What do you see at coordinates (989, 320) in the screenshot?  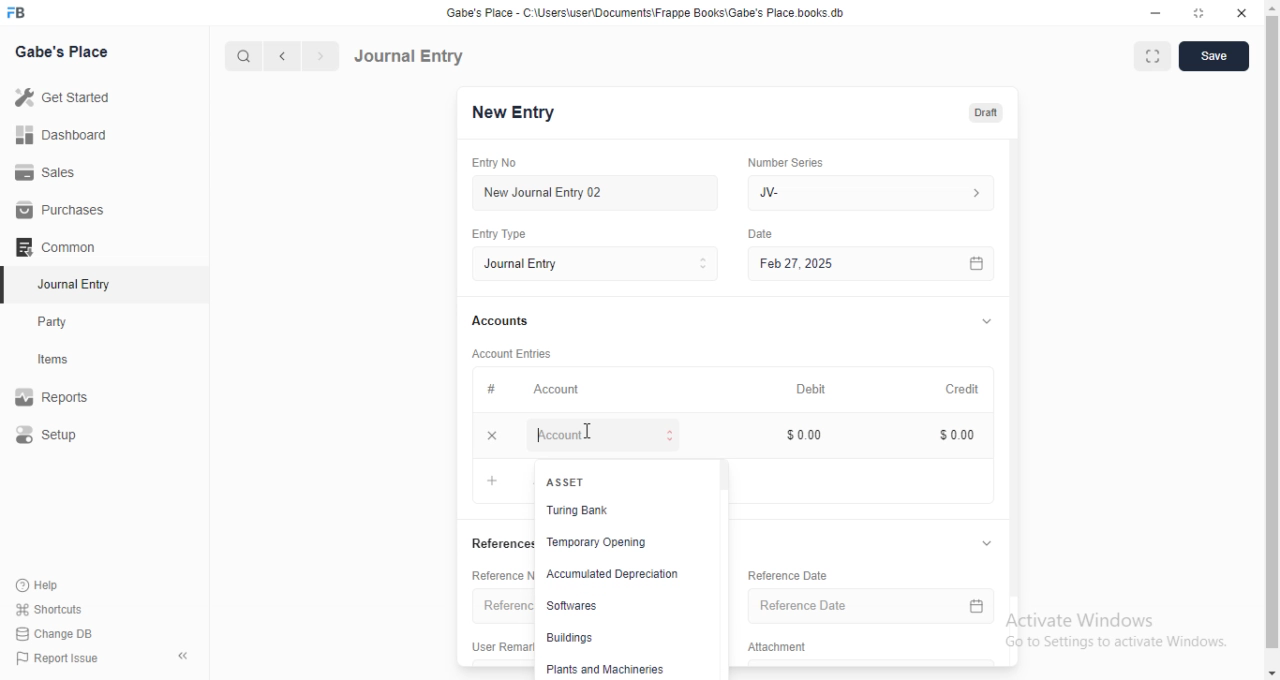 I see `Hide` at bounding box center [989, 320].